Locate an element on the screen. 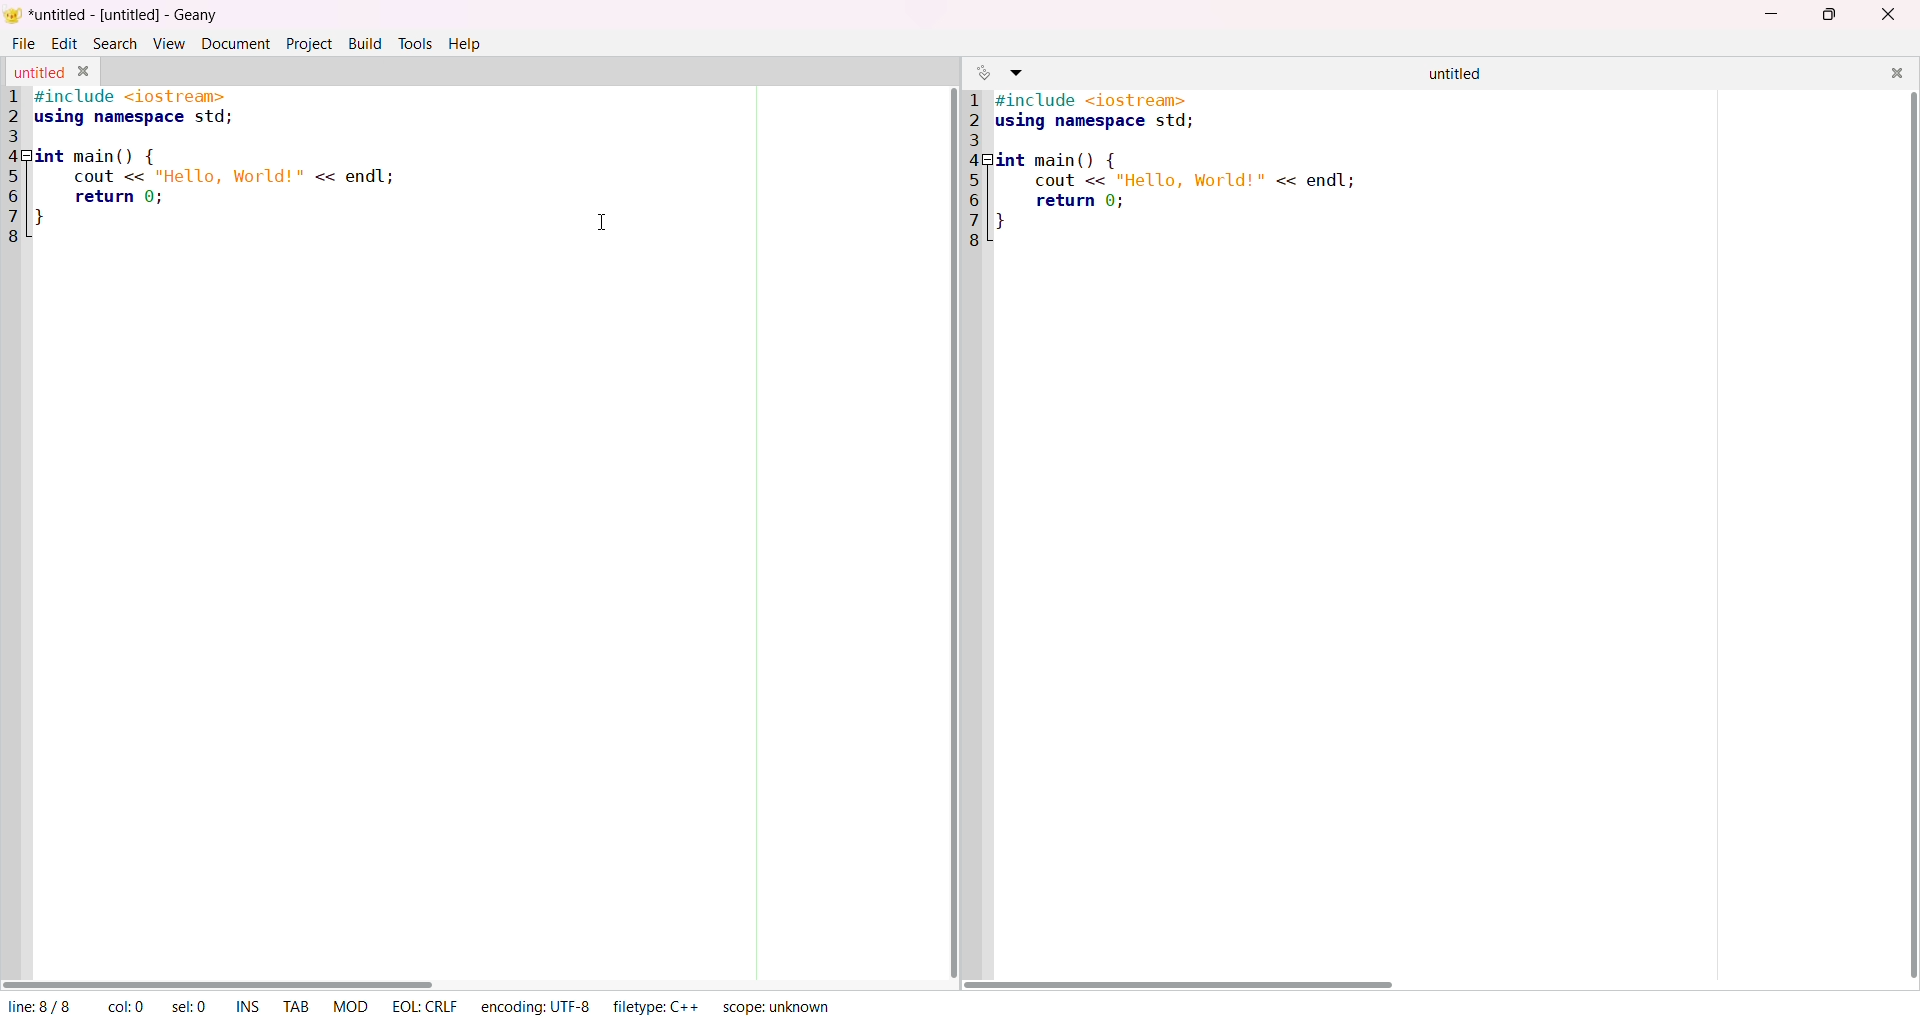  untitled - [untitled] - Geany is located at coordinates (125, 16).